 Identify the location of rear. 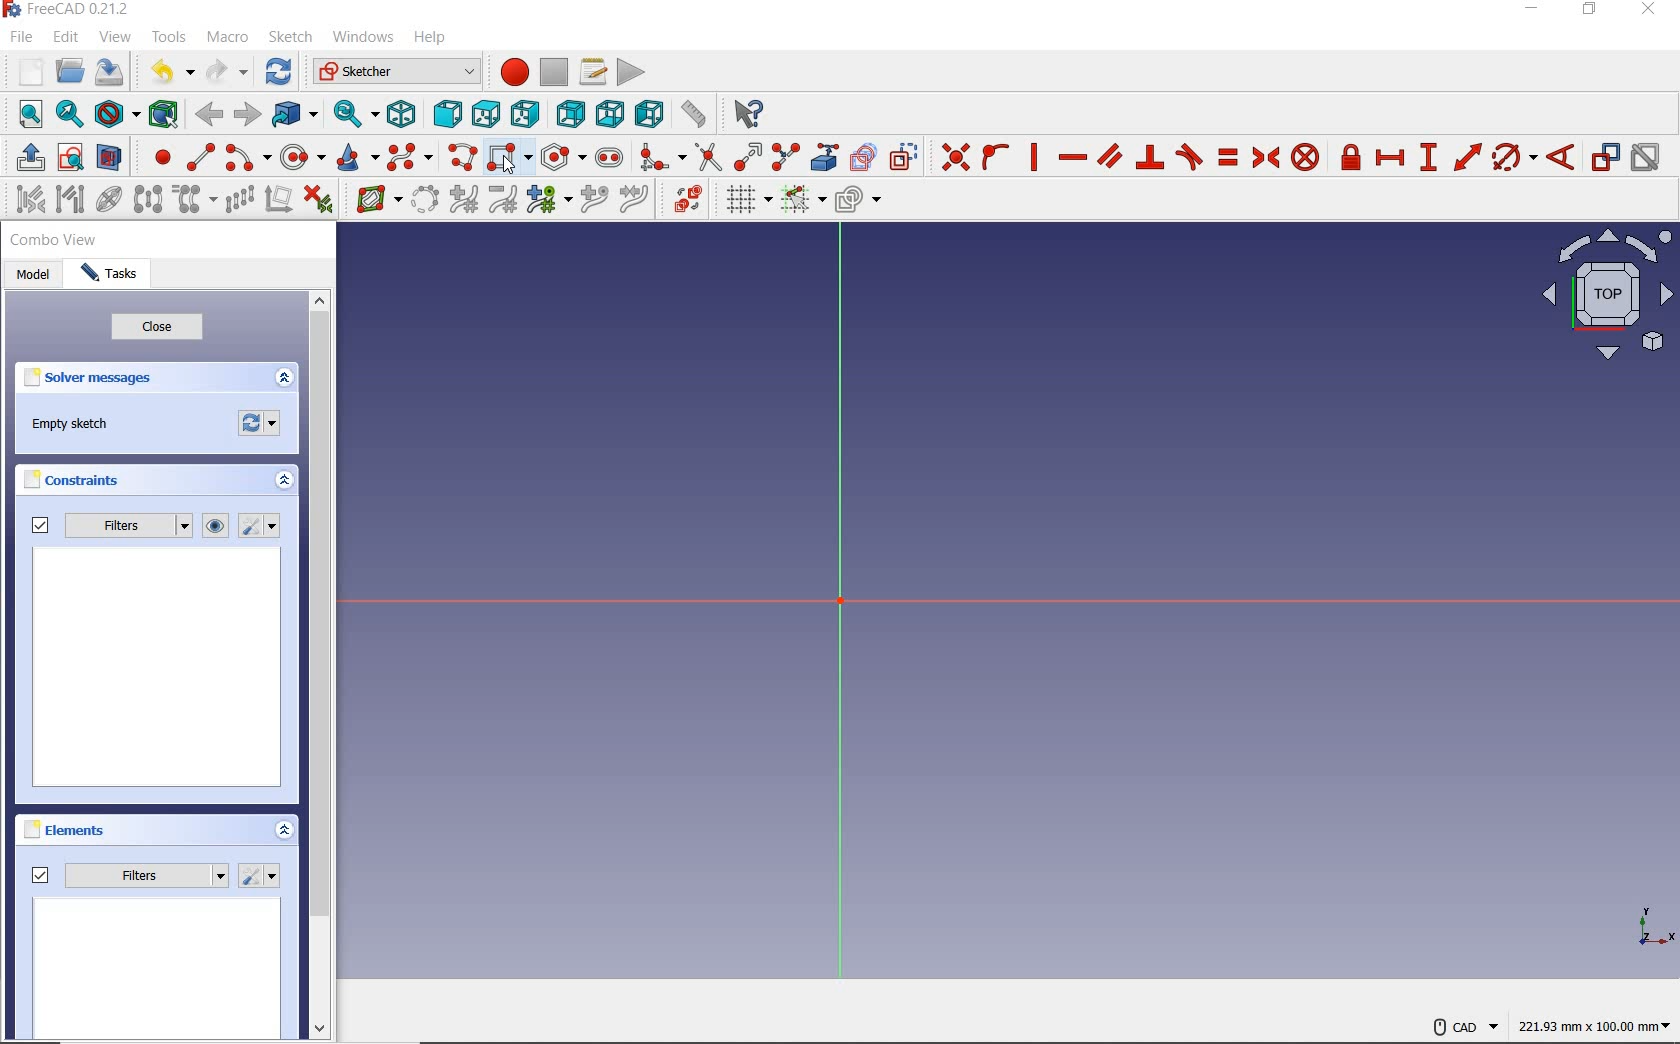
(570, 114).